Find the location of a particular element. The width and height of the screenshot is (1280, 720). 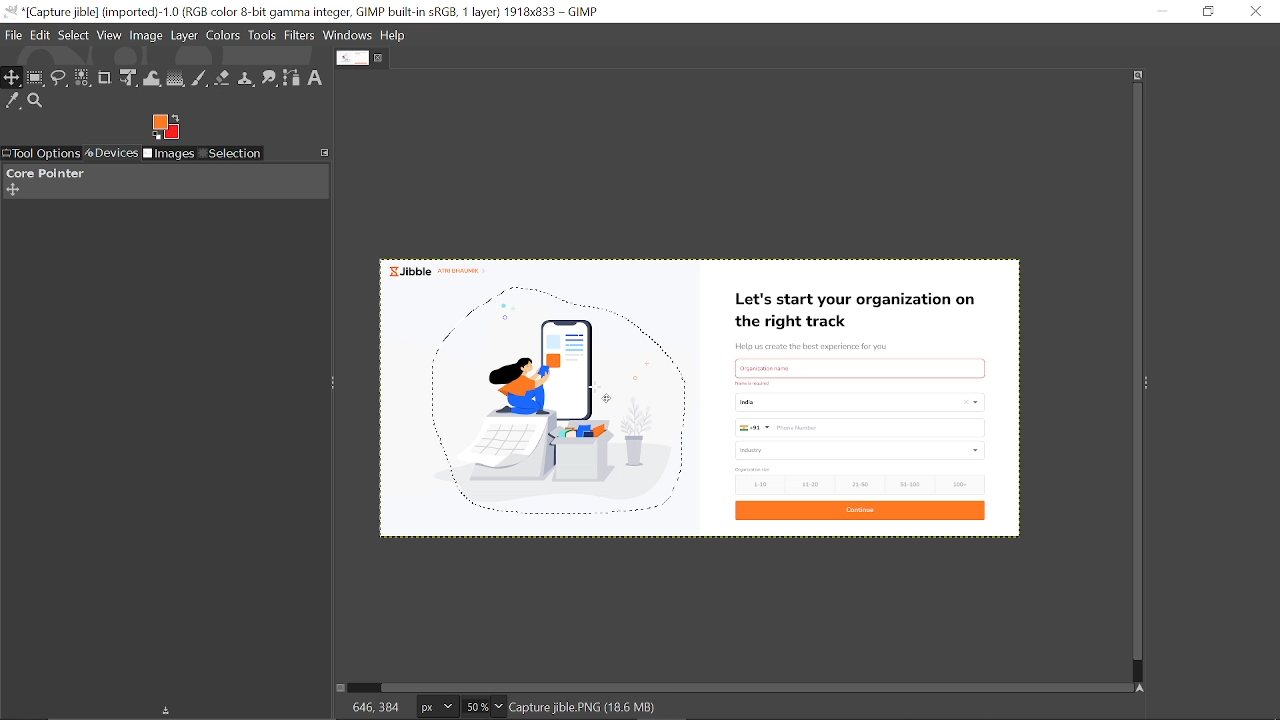

Layer is located at coordinates (184, 37).